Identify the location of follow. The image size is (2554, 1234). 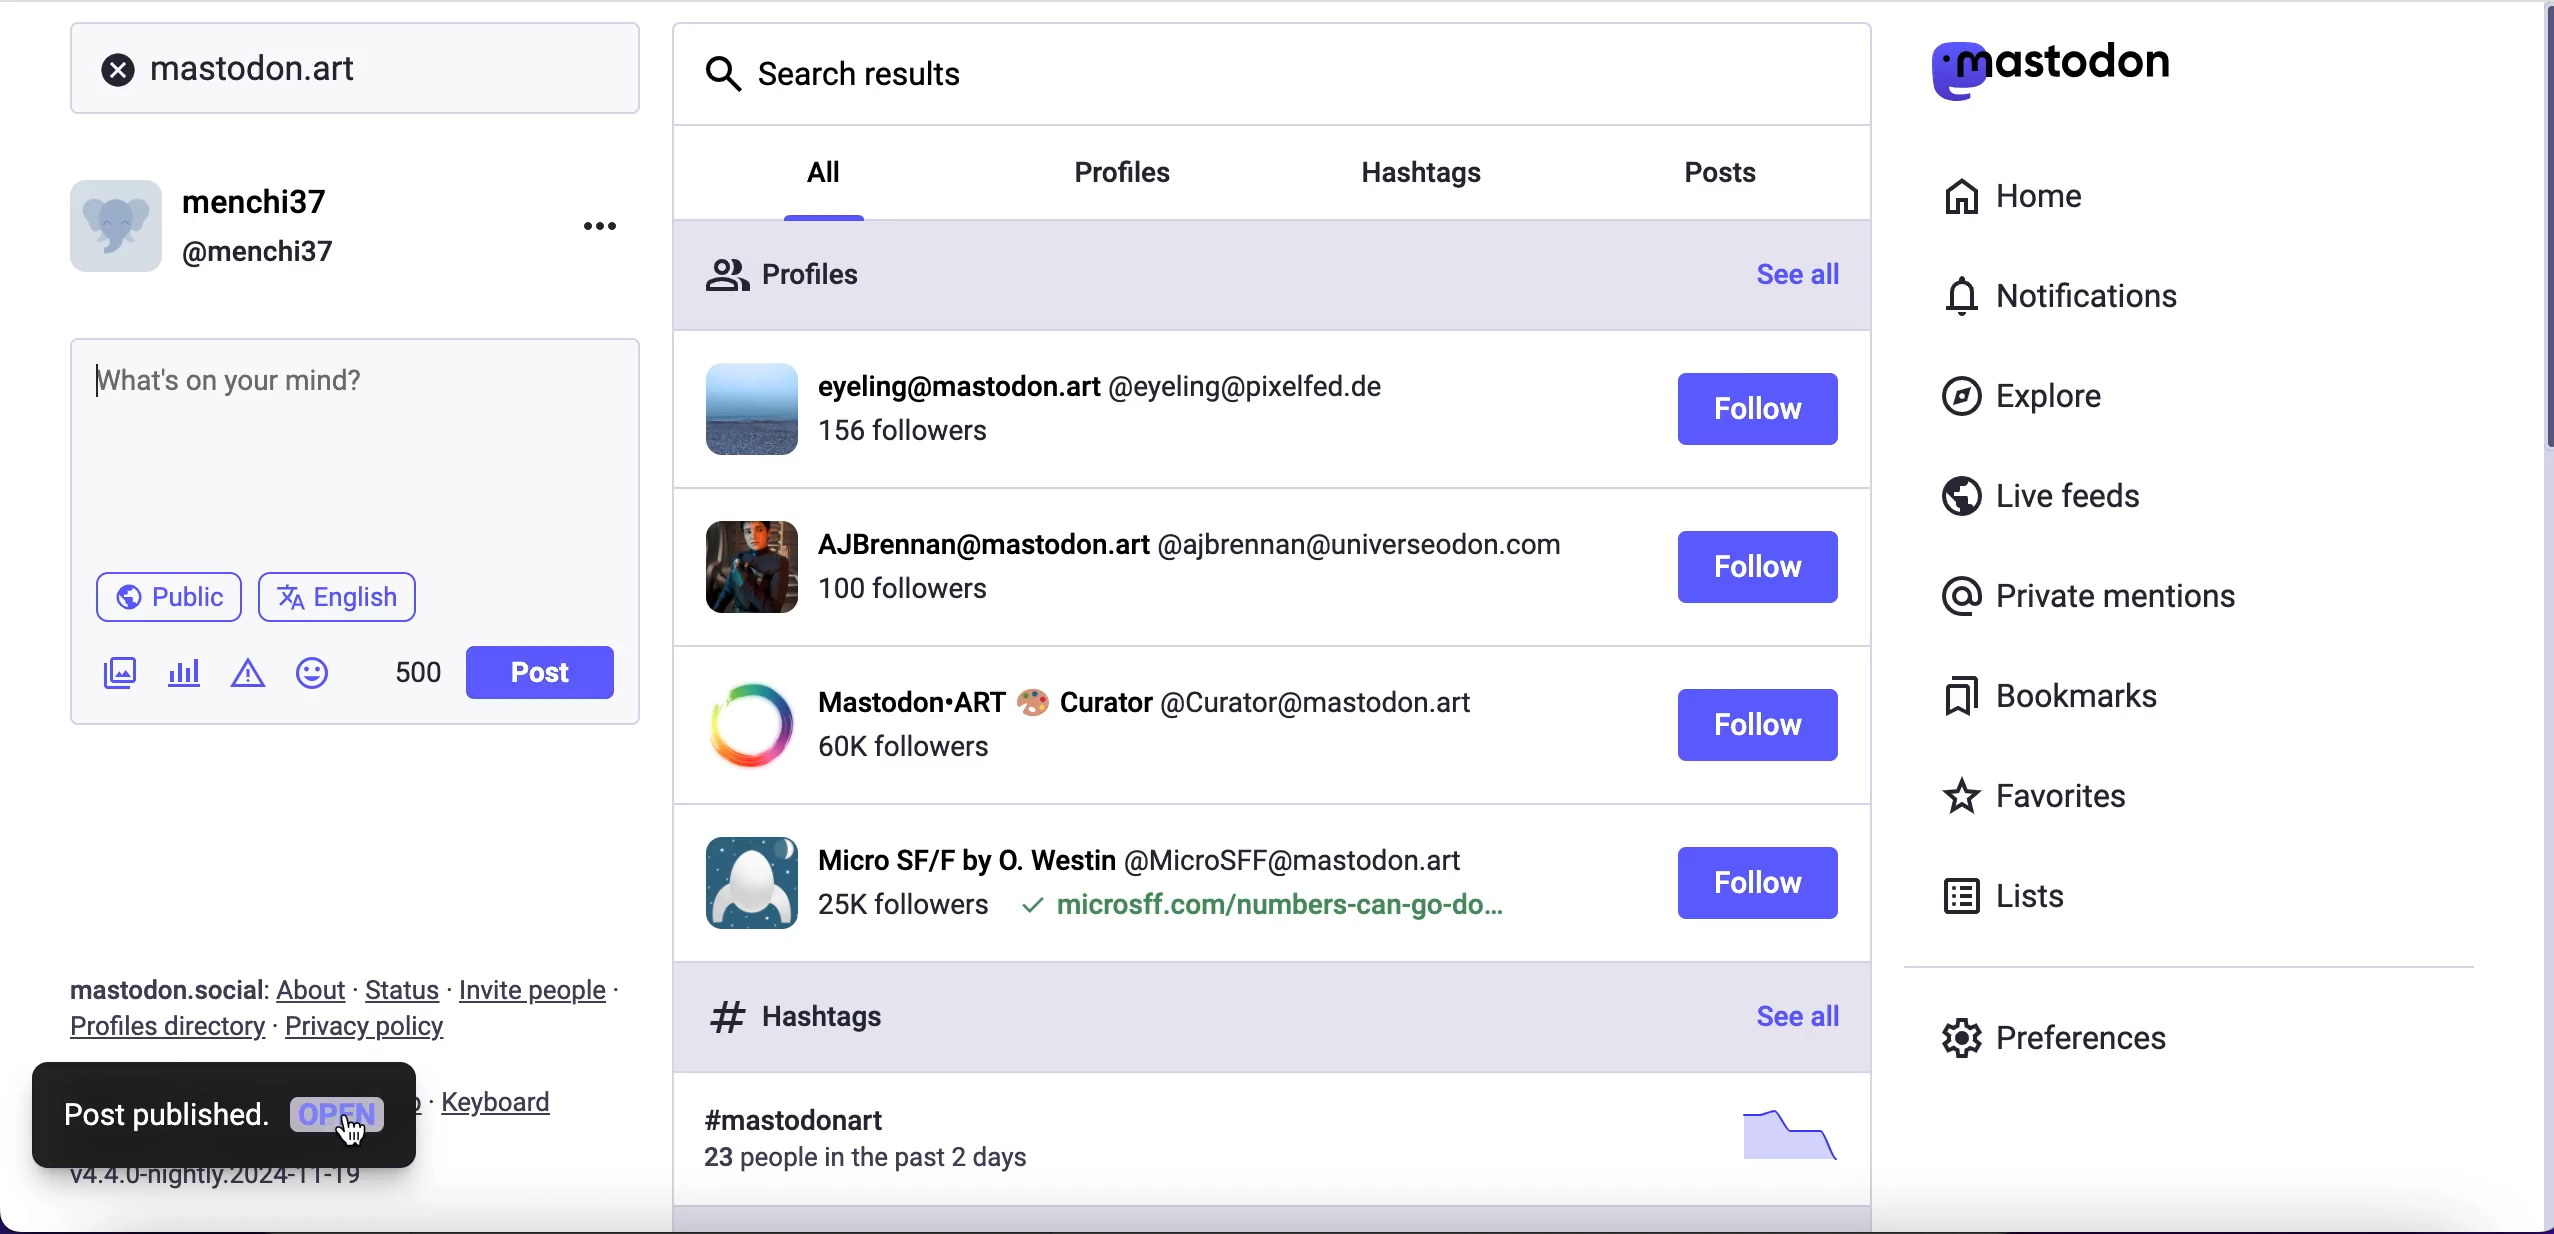
(1754, 567).